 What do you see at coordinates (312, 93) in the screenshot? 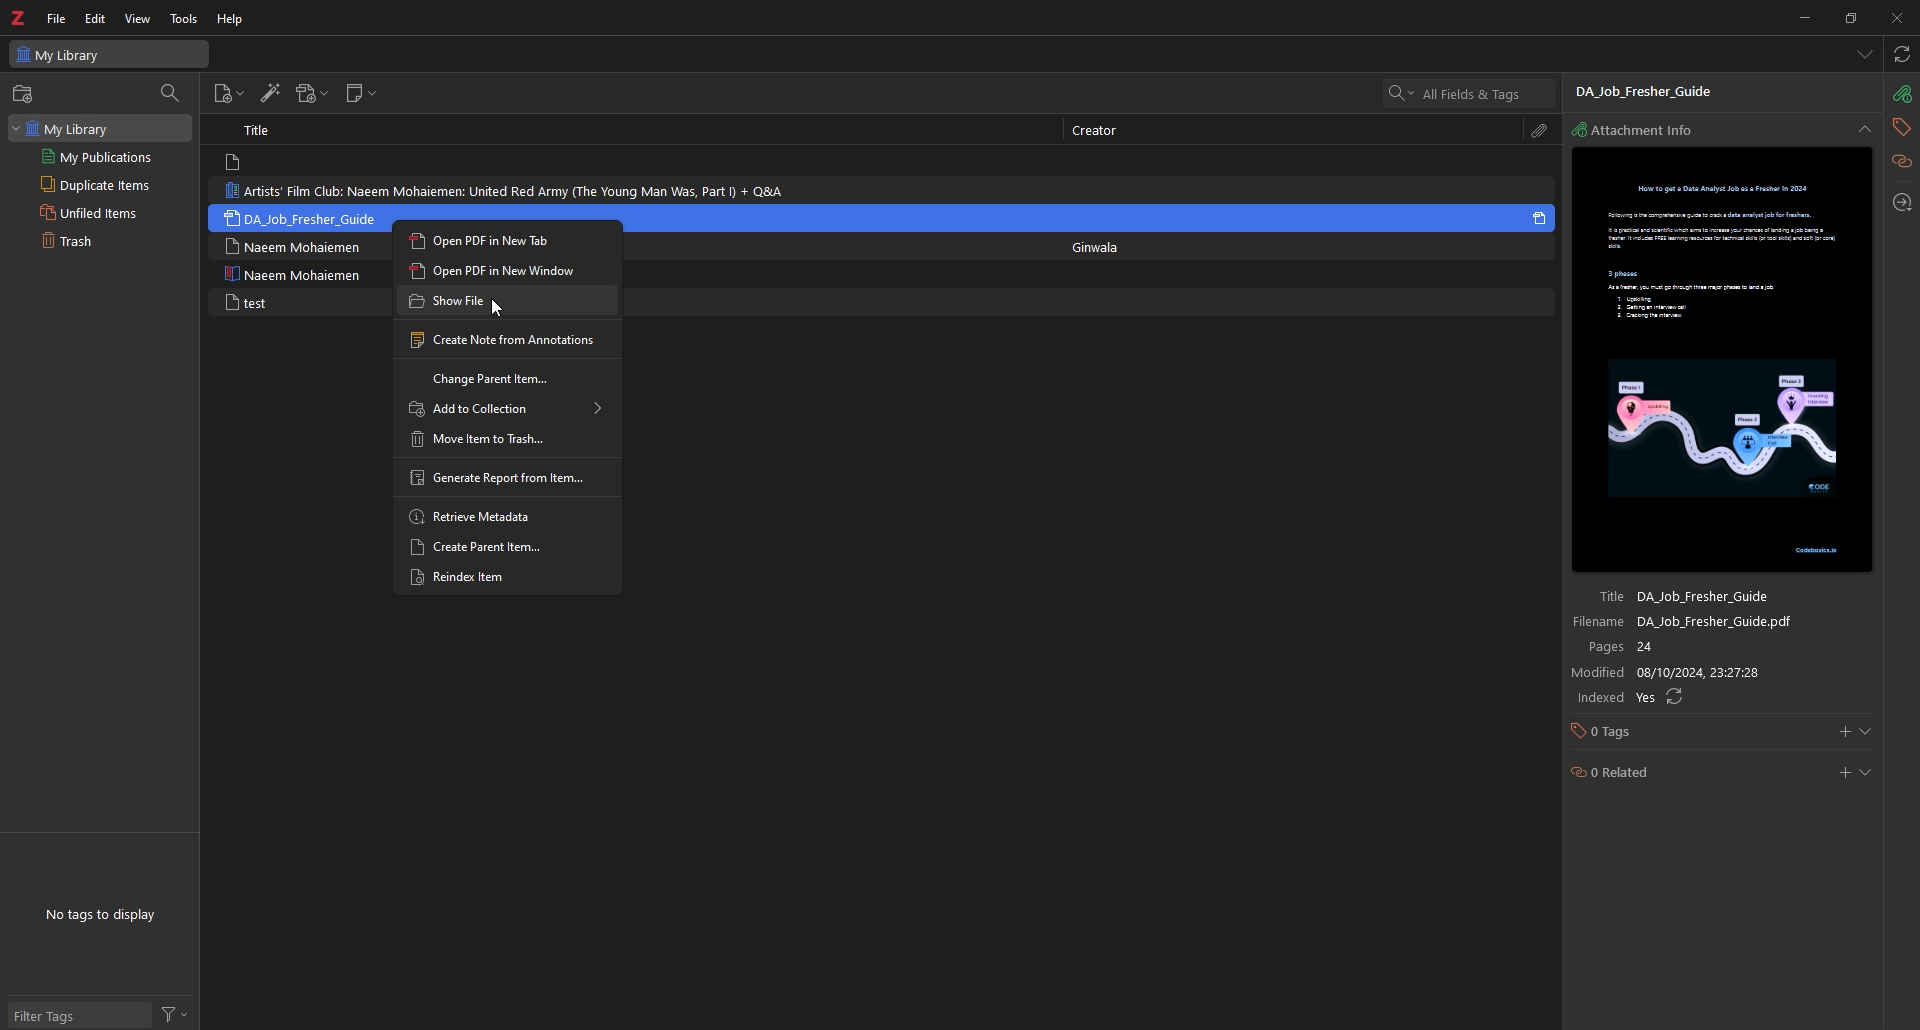
I see `add attachments` at bounding box center [312, 93].